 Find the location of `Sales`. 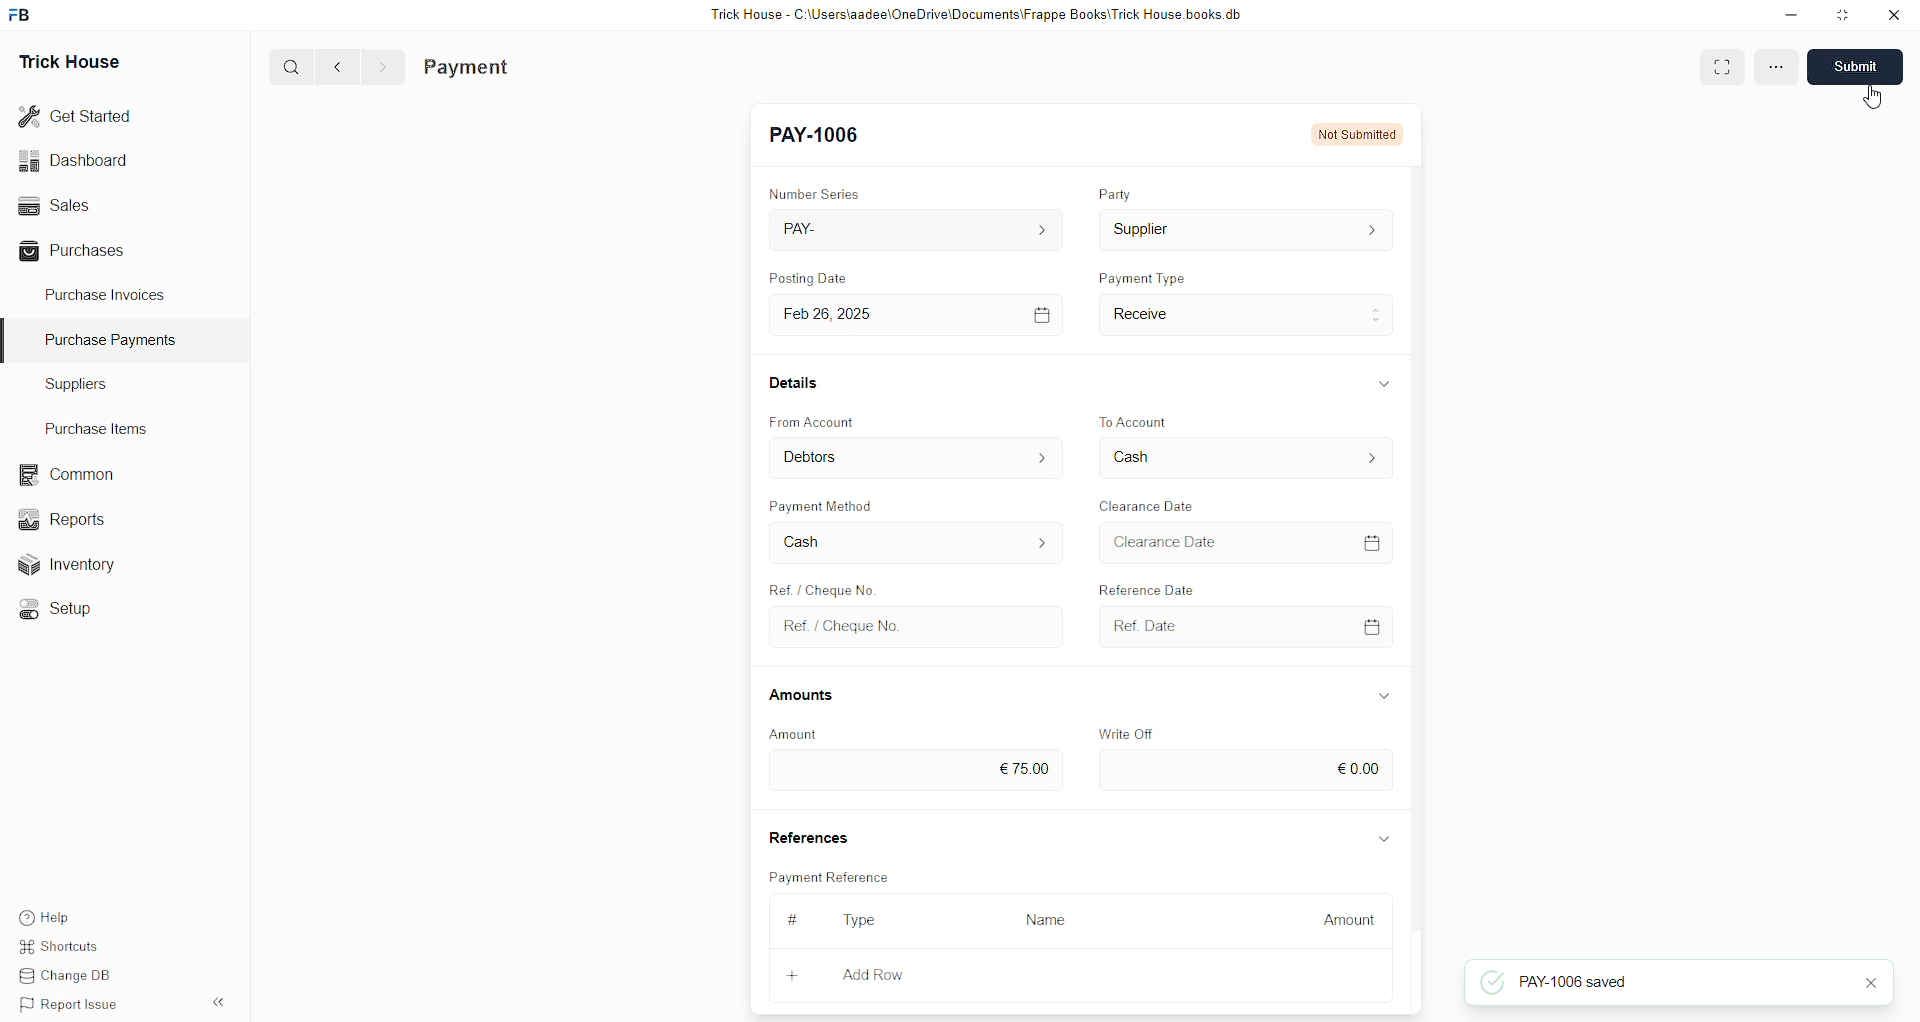

Sales is located at coordinates (57, 205).